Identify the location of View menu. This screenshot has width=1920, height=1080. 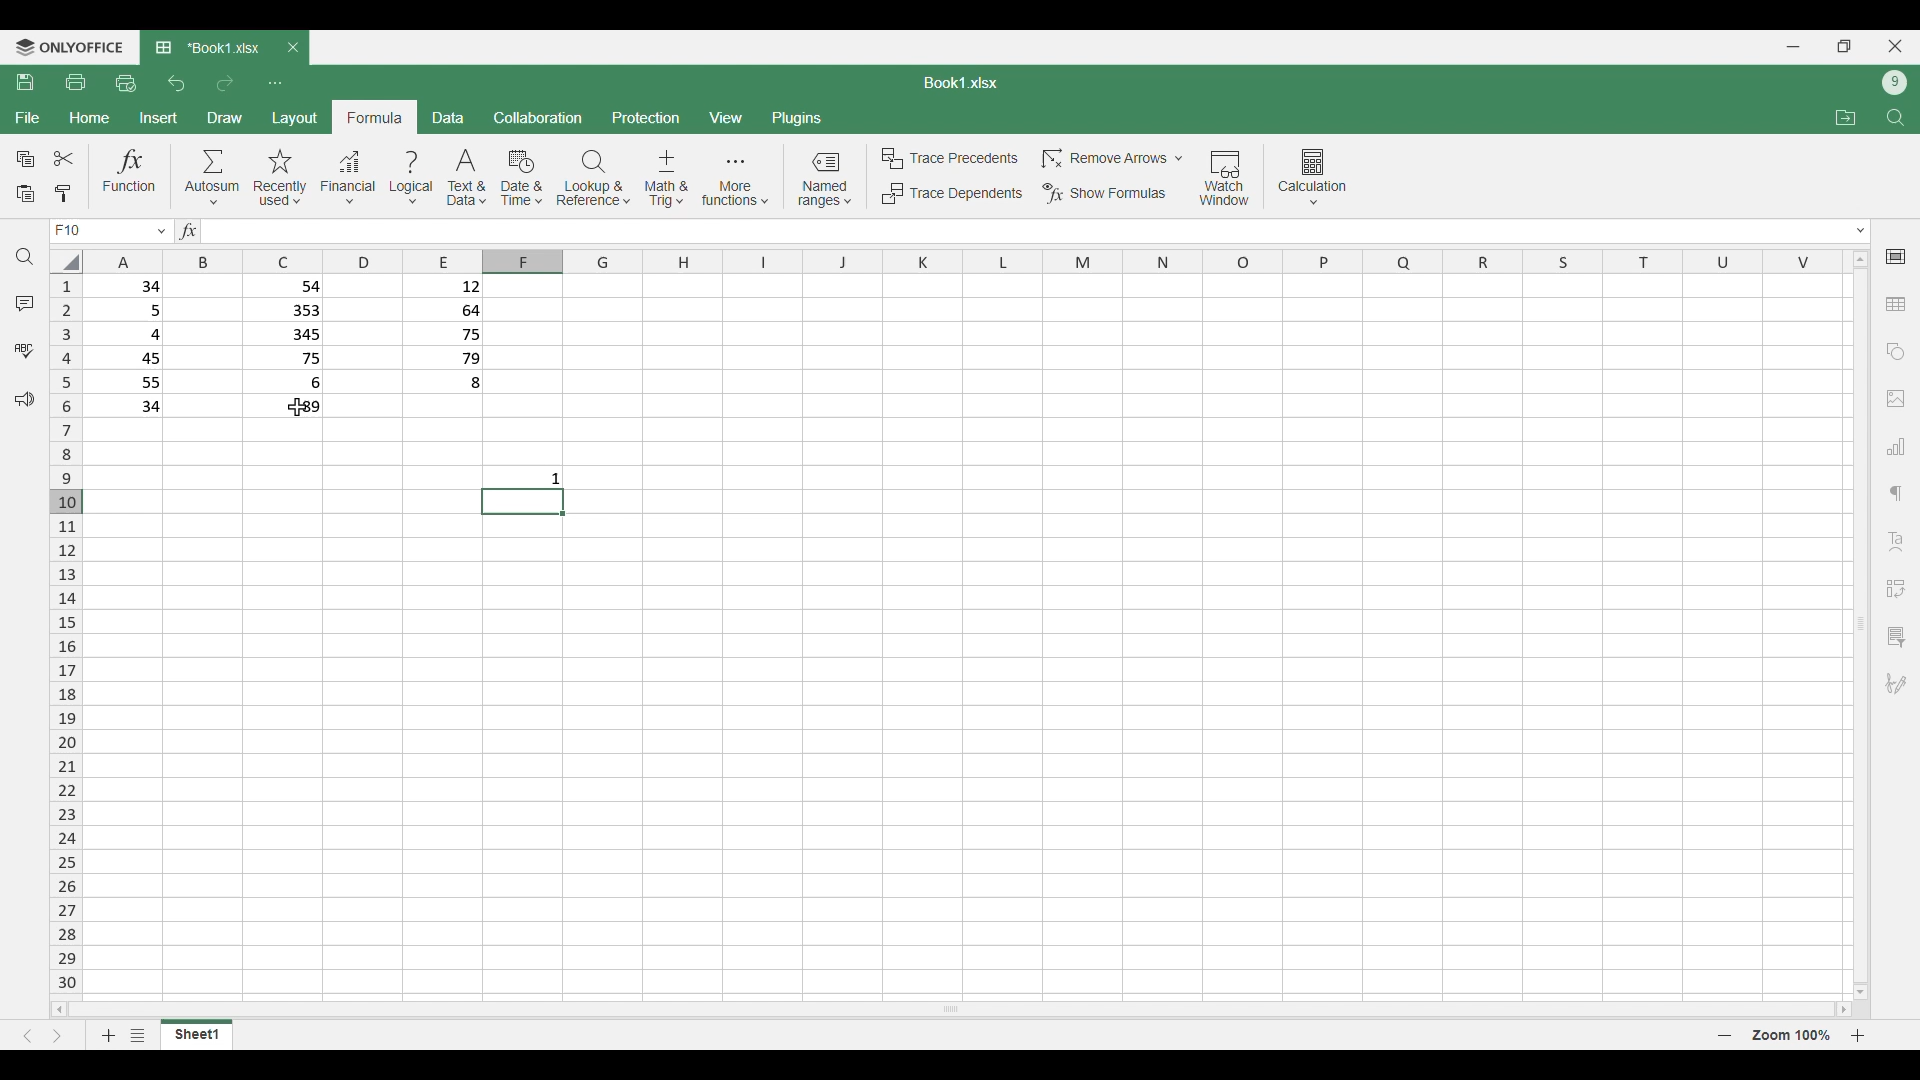
(725, 117).